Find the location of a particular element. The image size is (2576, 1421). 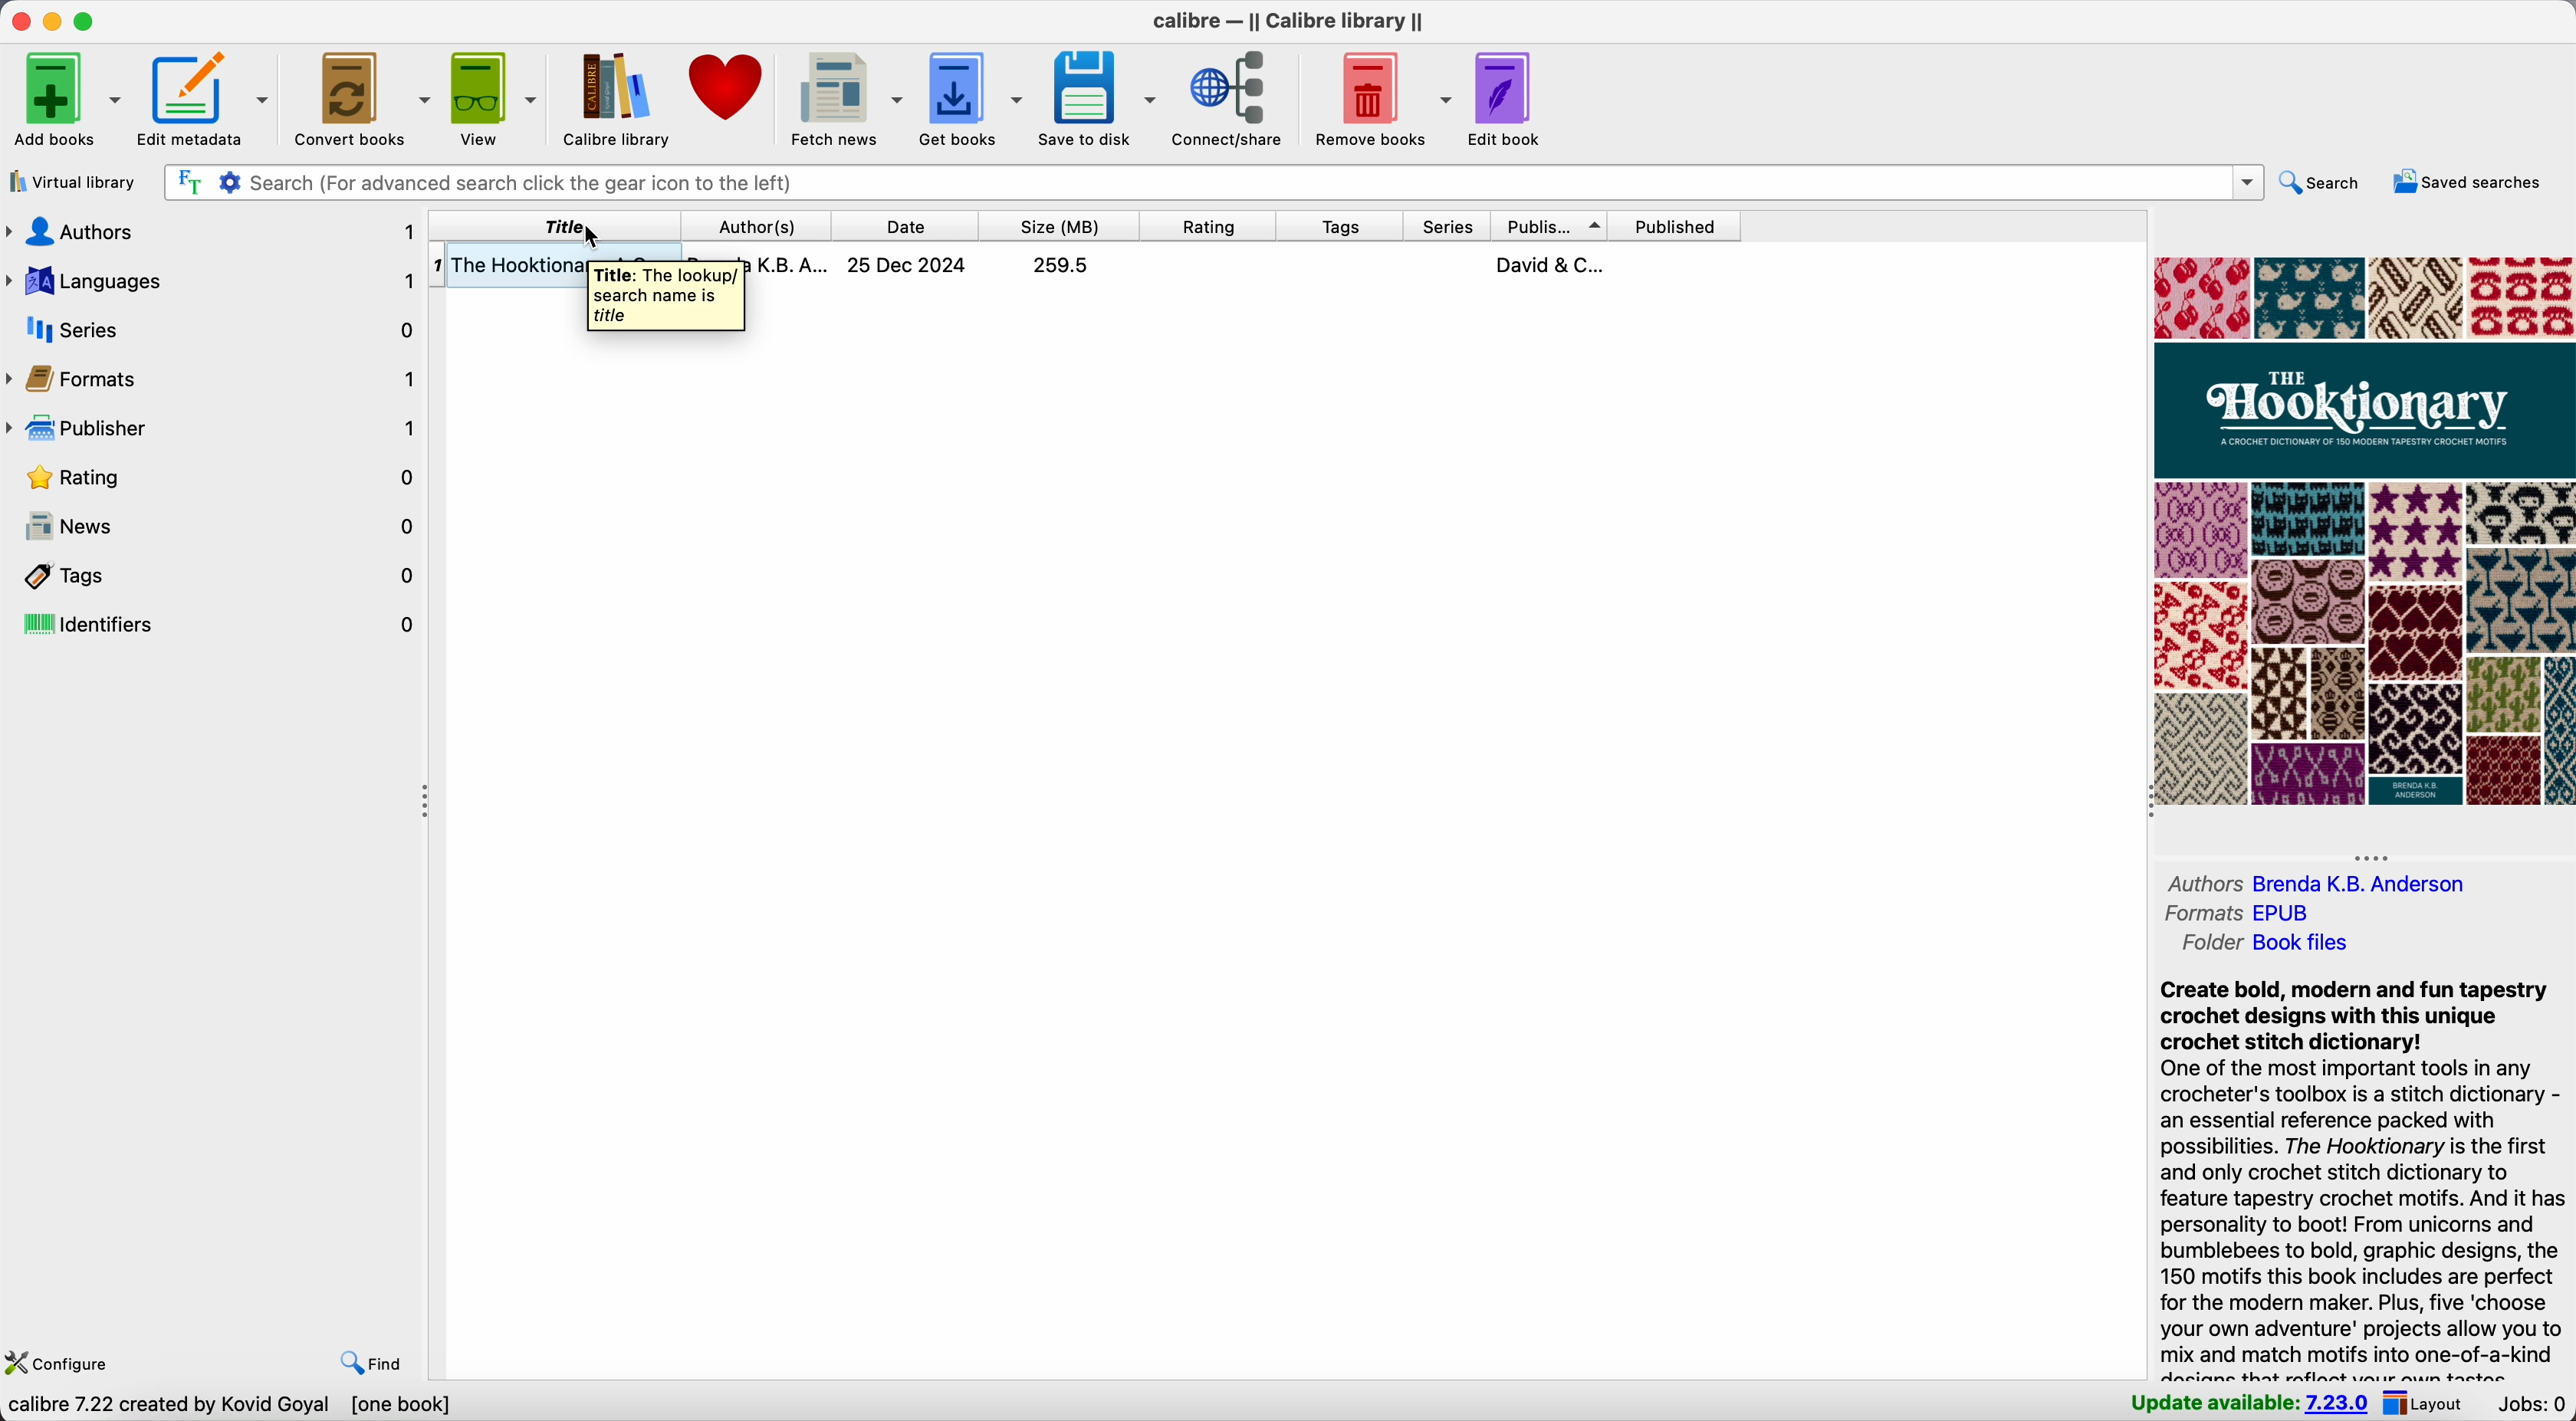

get books is located at coordinates (971, 102).